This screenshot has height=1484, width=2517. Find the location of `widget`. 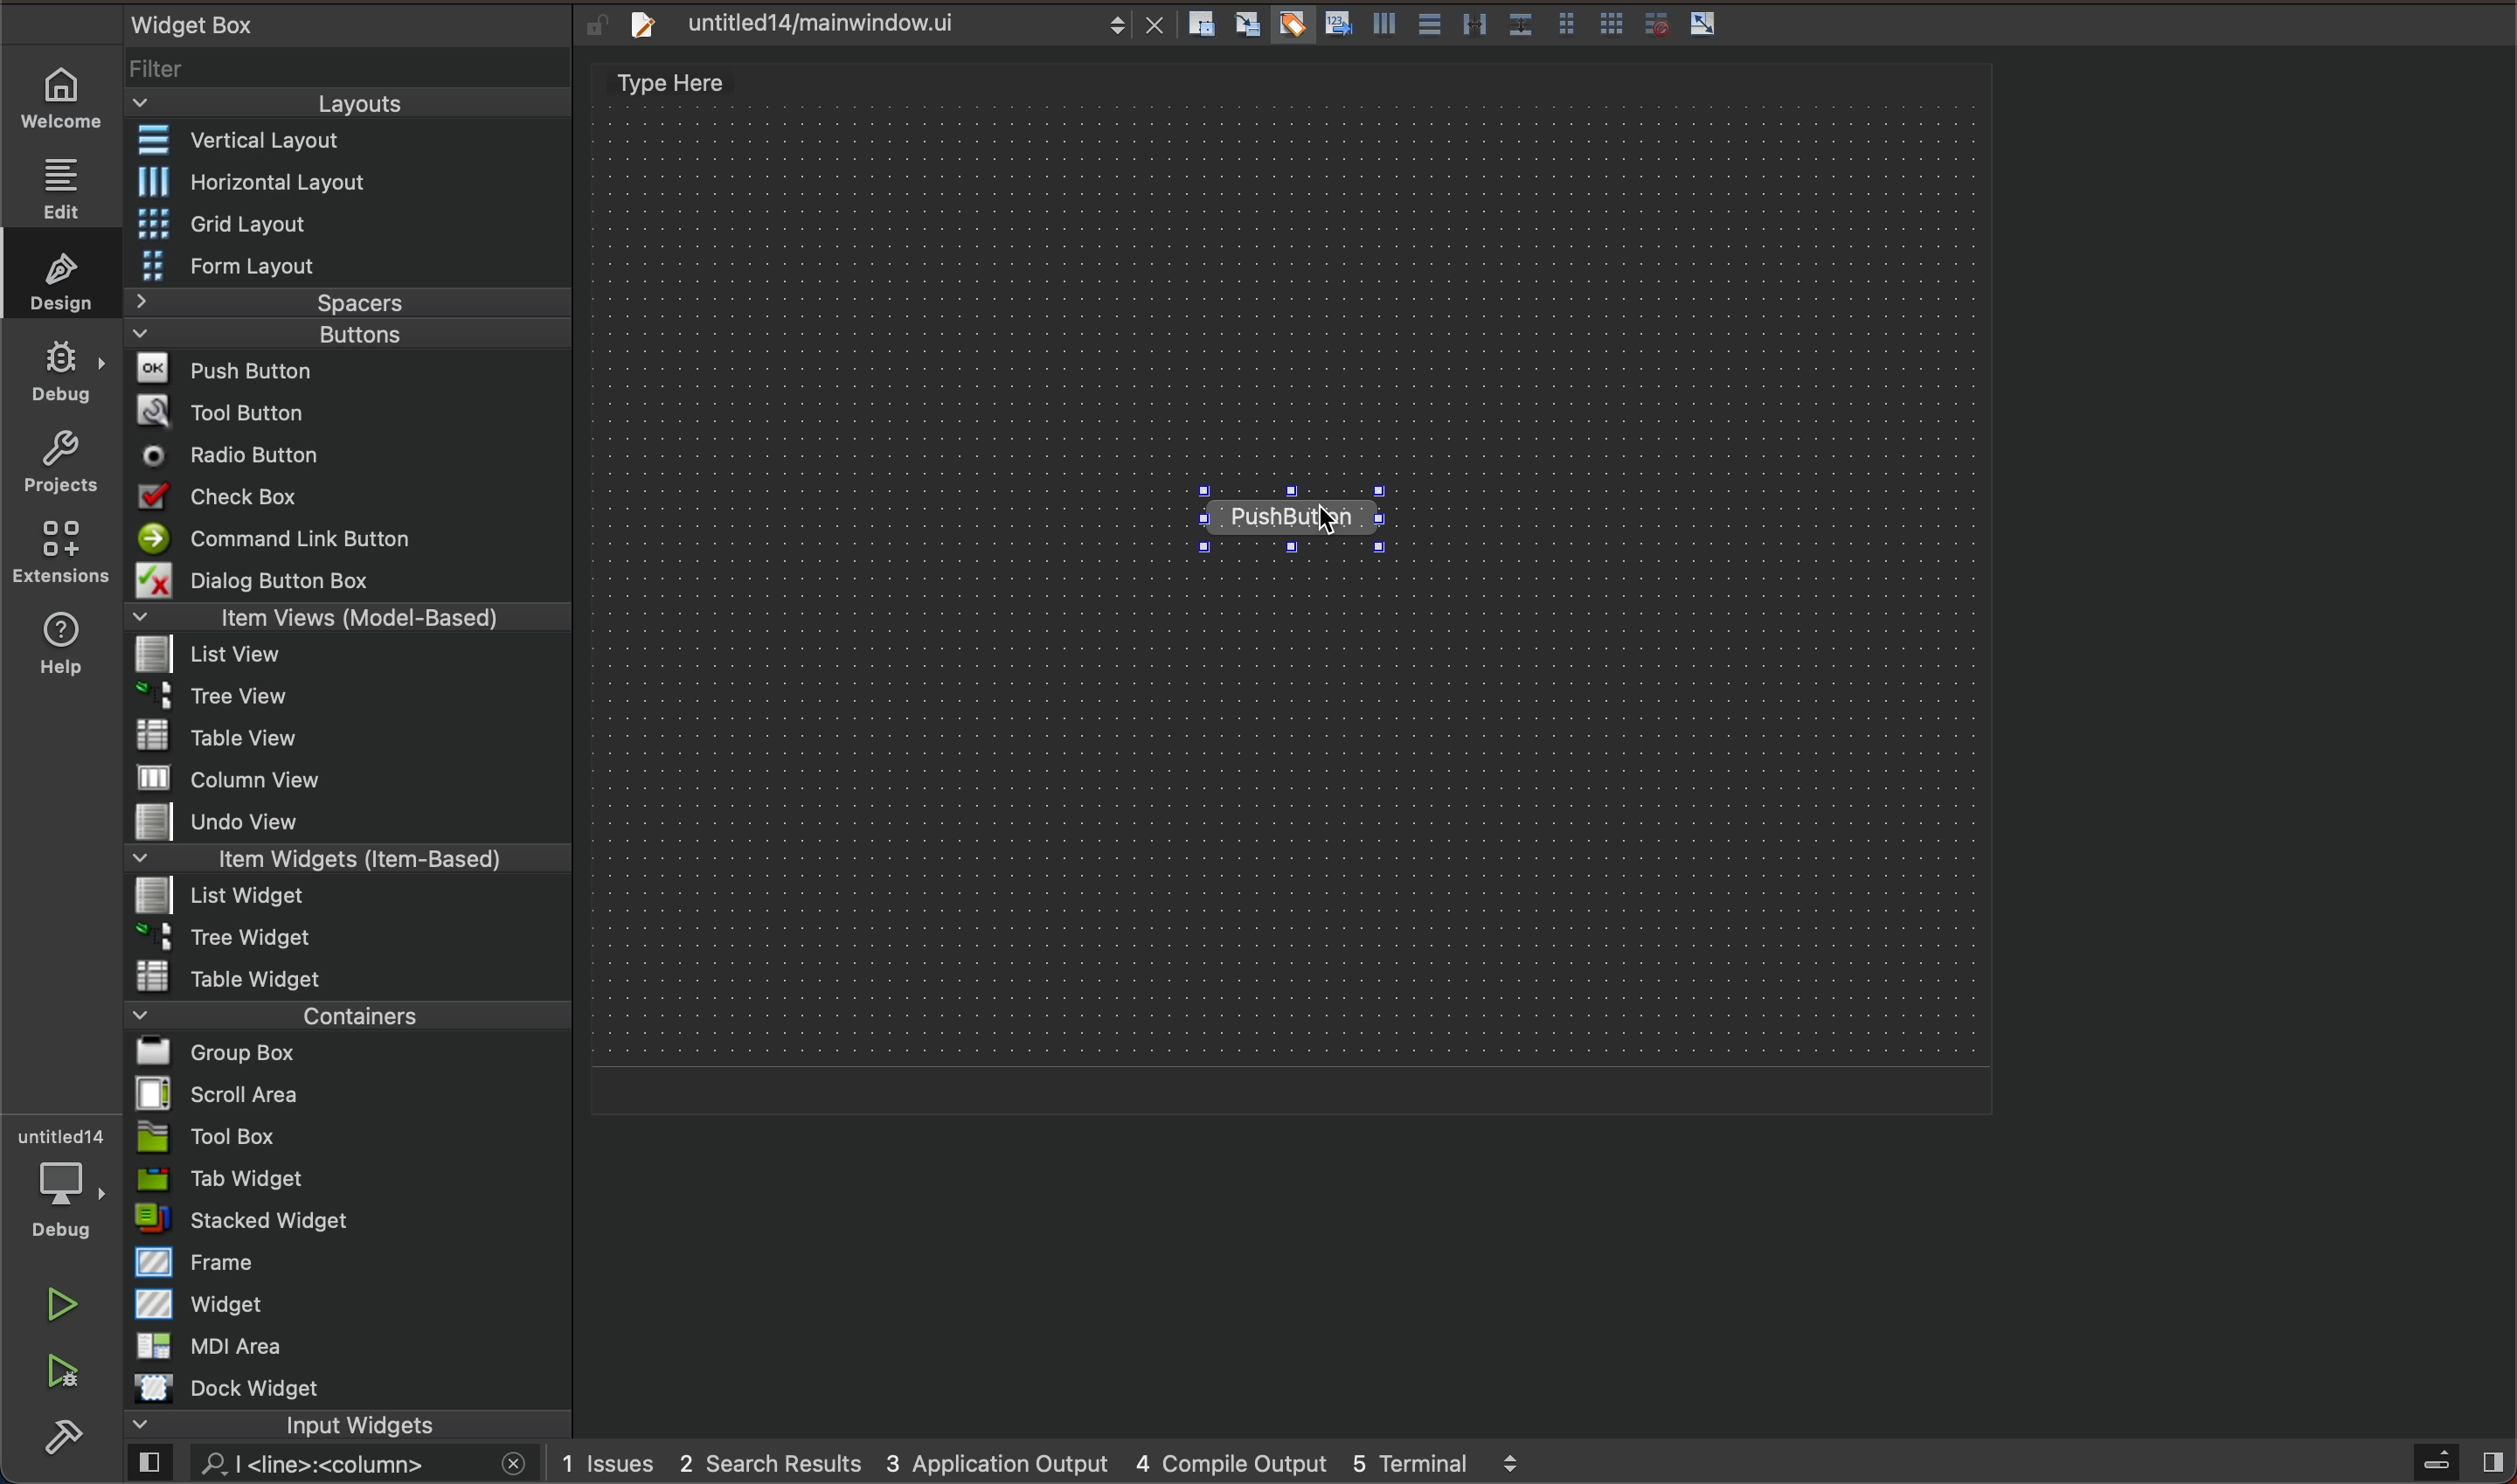

widget is located at coordinates (354, 1309).